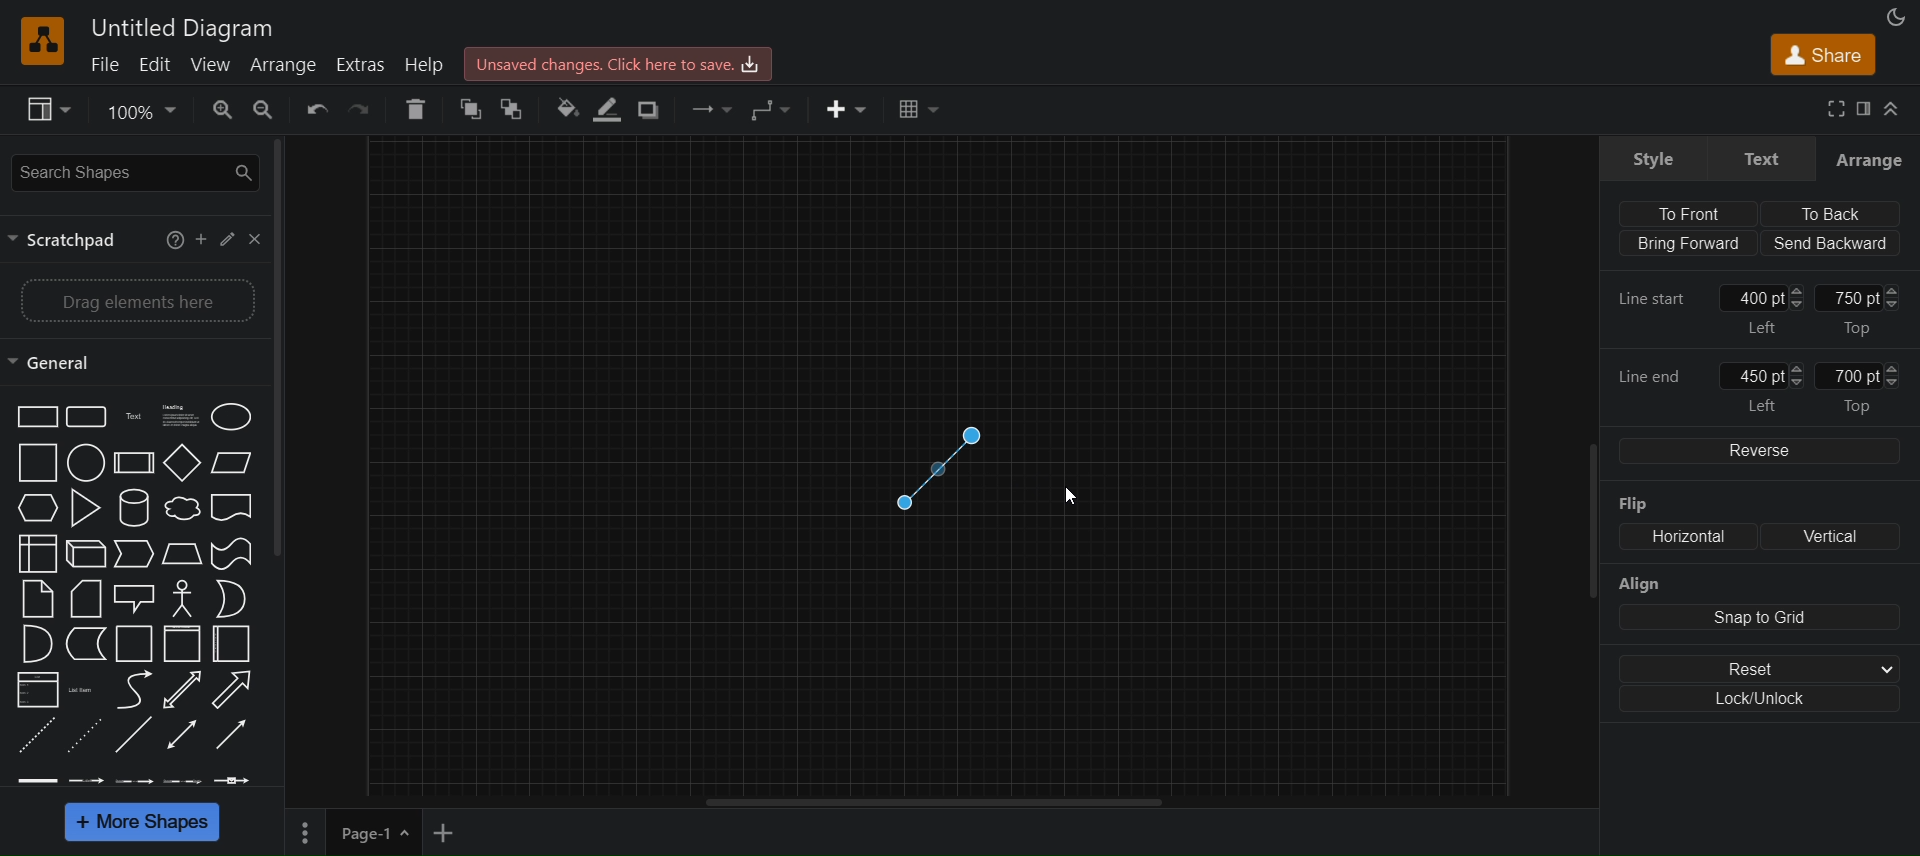  What do you see at coordinates (230, 599) in the screenshot?
I see `Or` at bounding box center [230, 599].